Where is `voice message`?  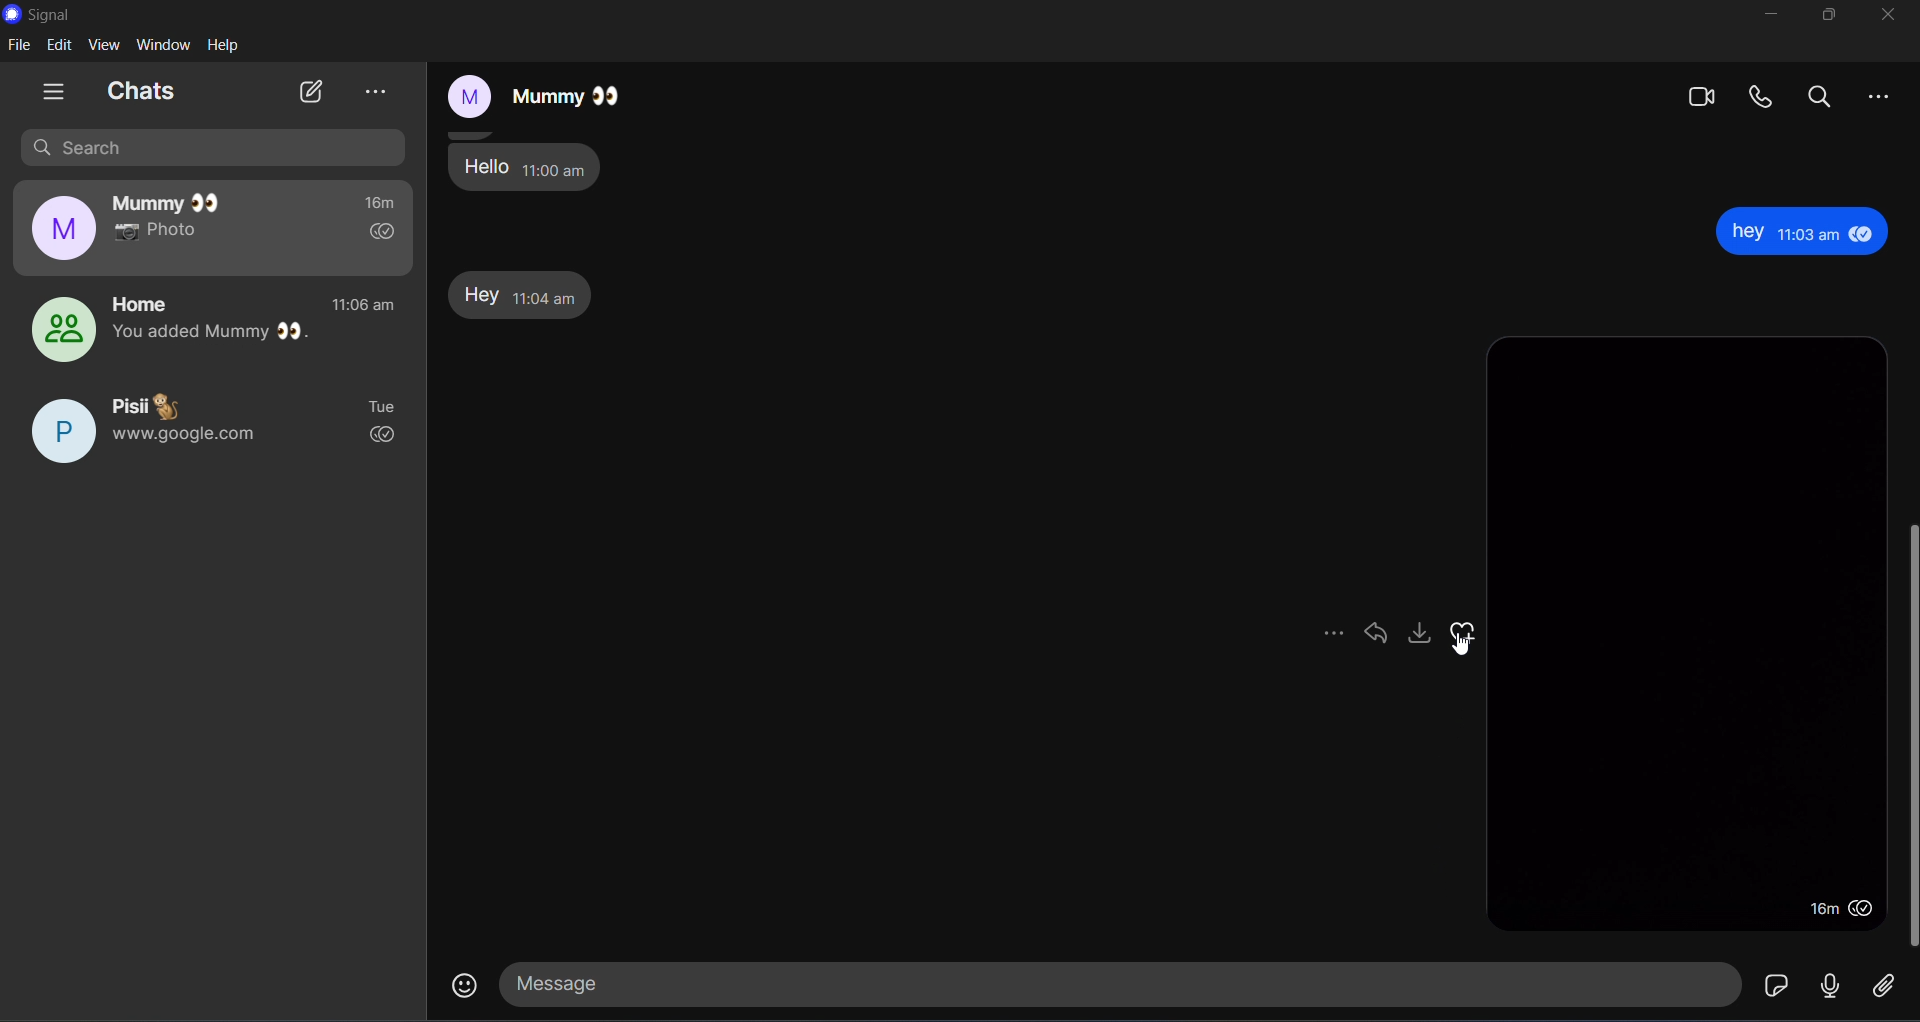 voice message is located at coordinates (1832, 986).